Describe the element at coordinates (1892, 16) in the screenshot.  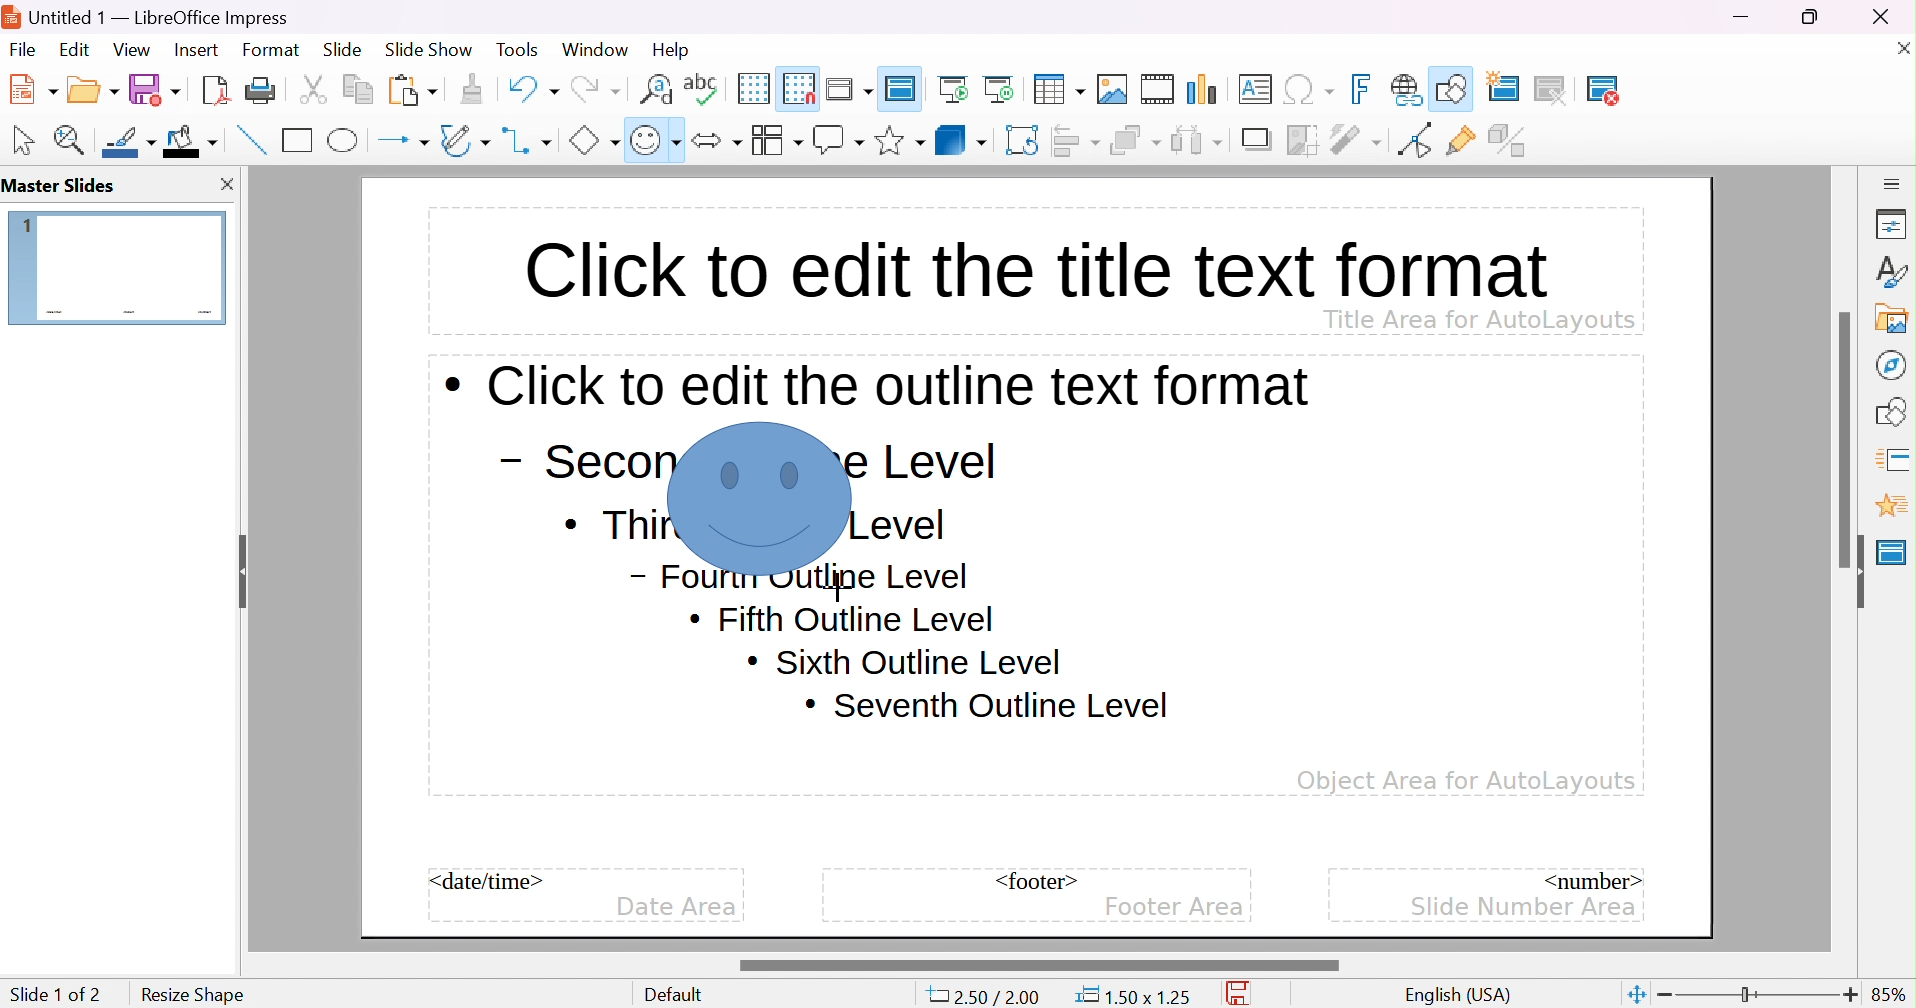
I see `close` at that location.